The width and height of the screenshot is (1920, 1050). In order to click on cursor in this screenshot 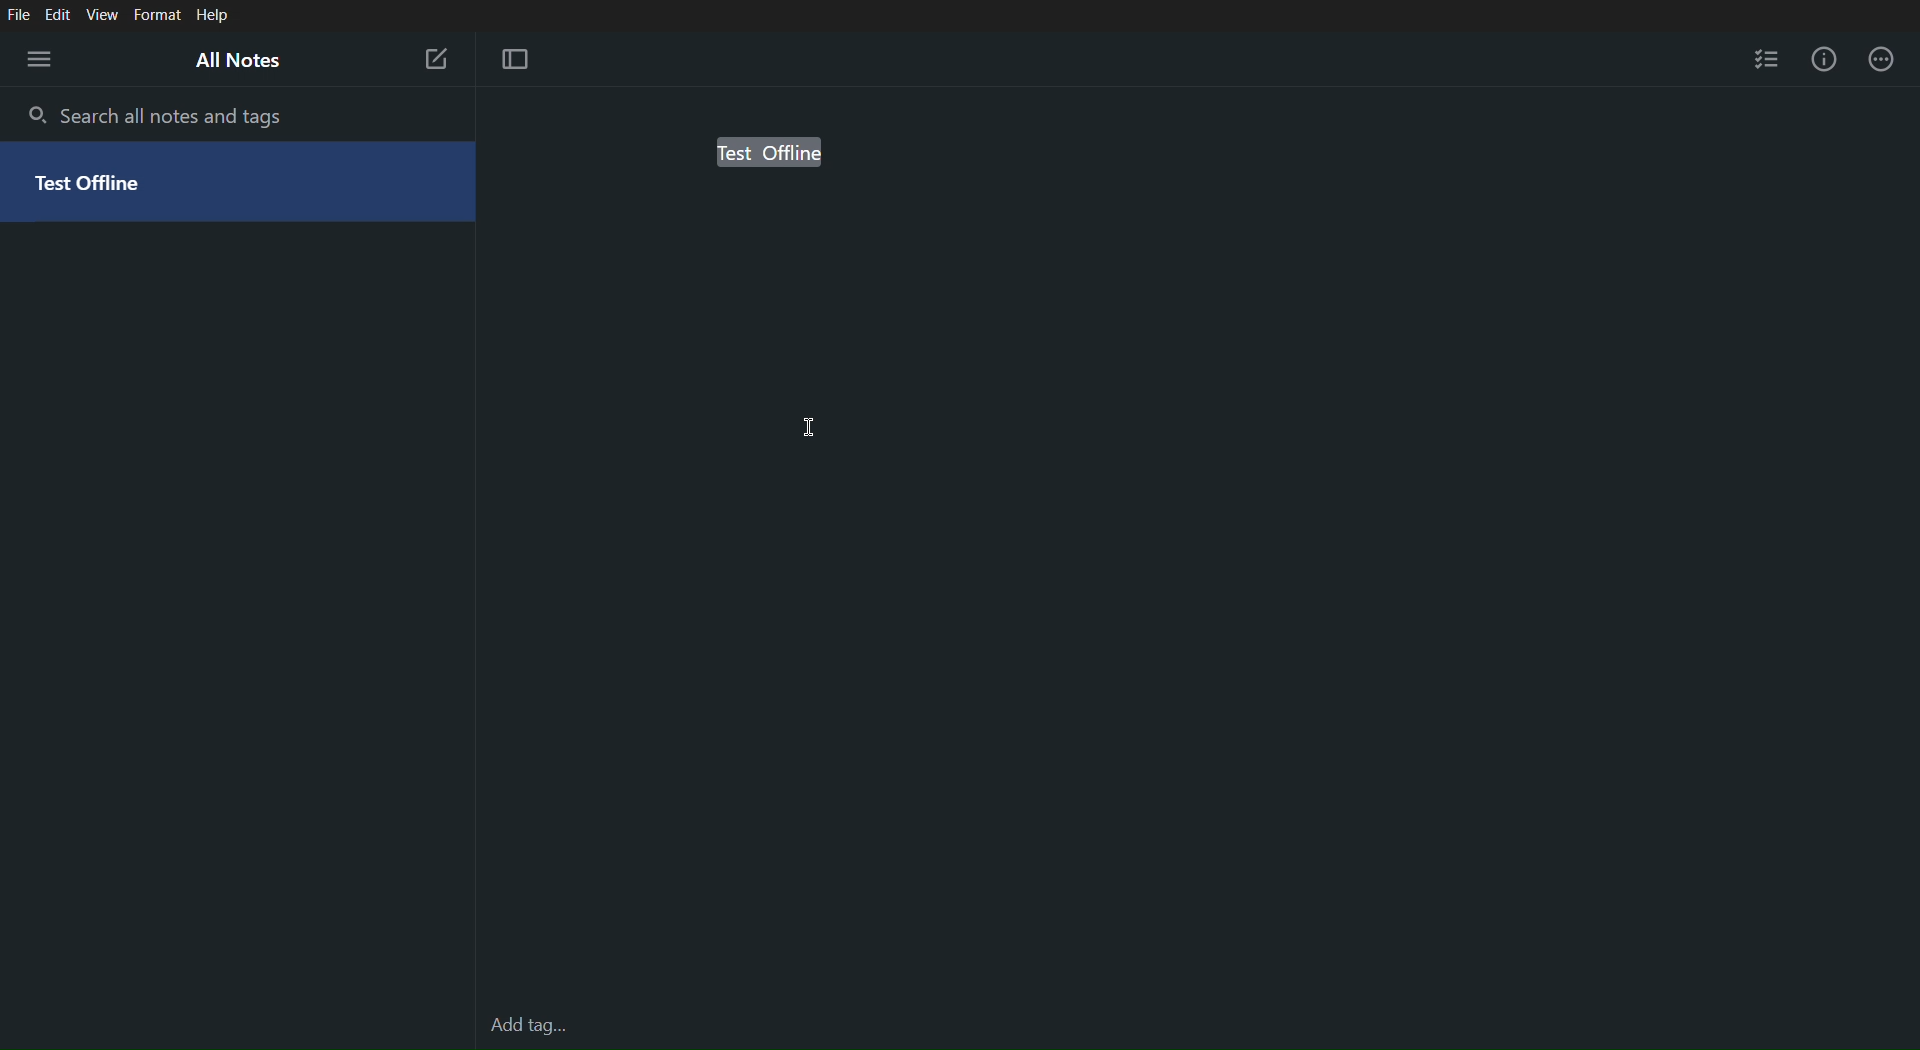, I will do `click(811, 427)`.